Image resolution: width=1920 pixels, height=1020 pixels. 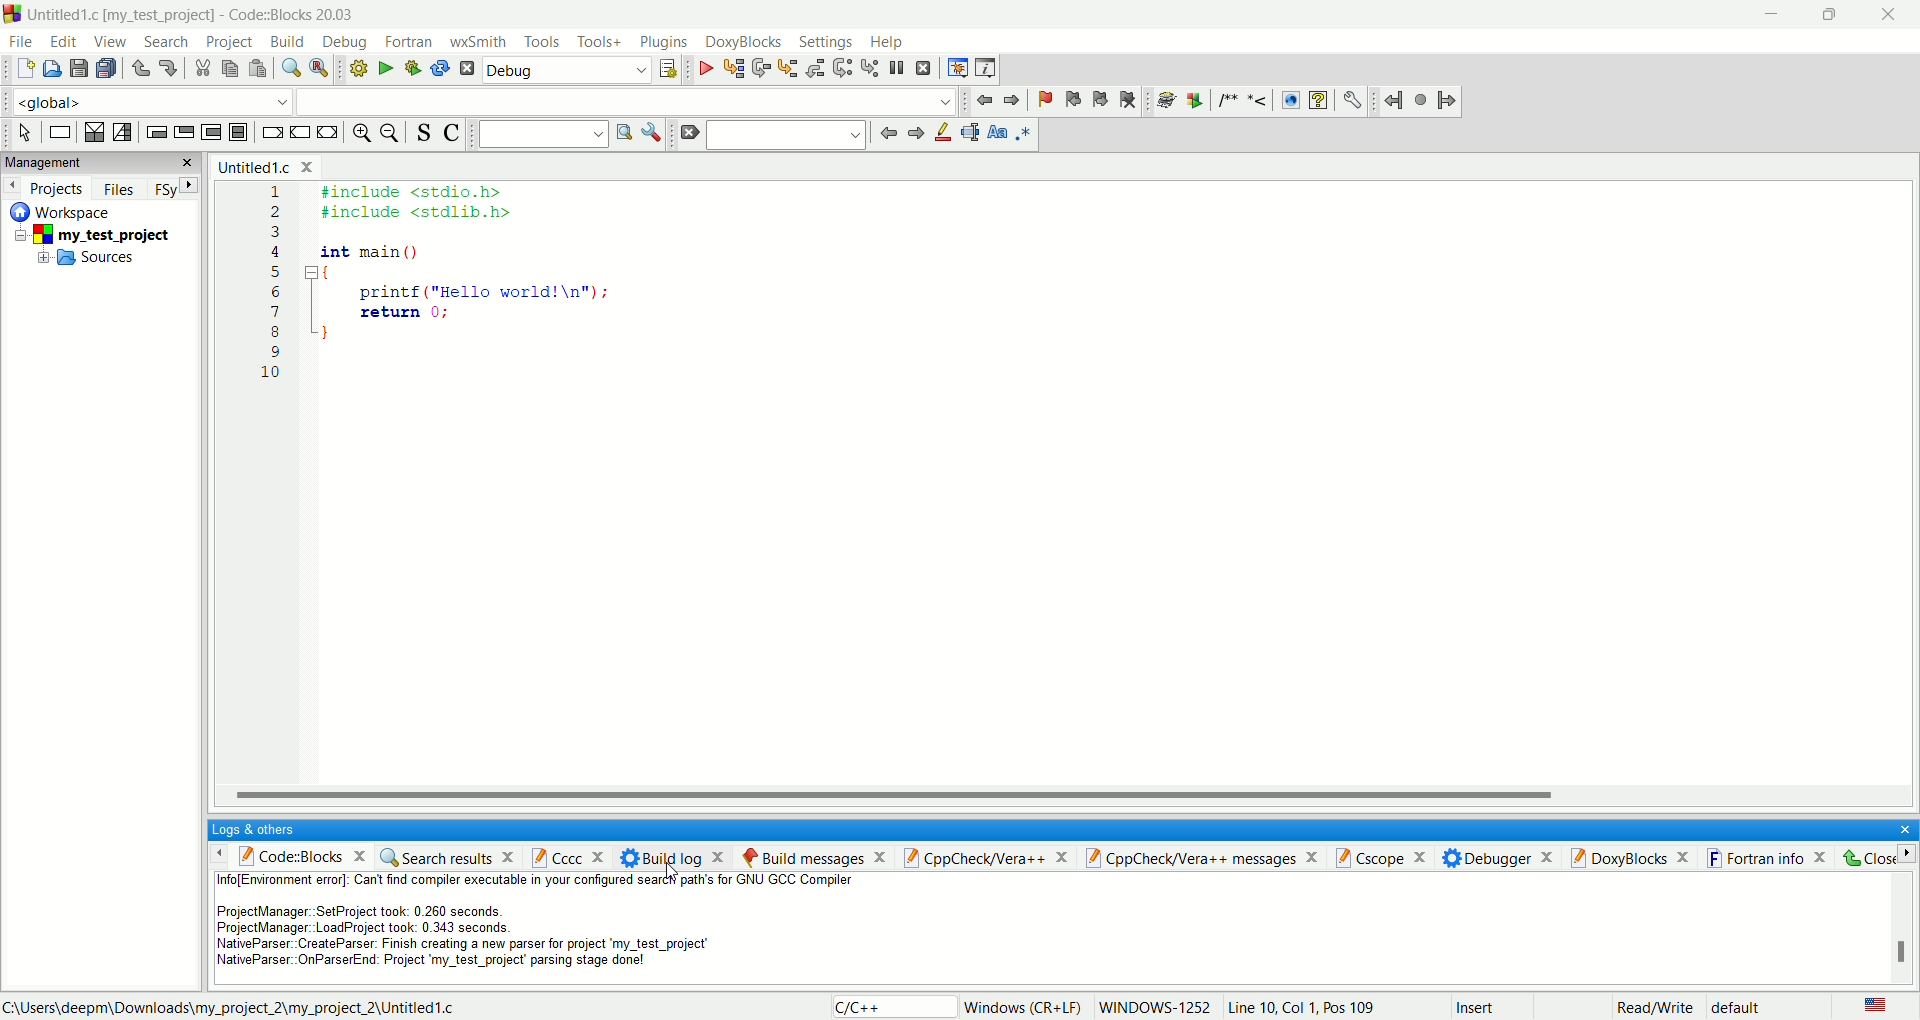 What do you see at coordinates (813, 857) in the screenshot?
I see `build messages` at bounding box center [813, 857].